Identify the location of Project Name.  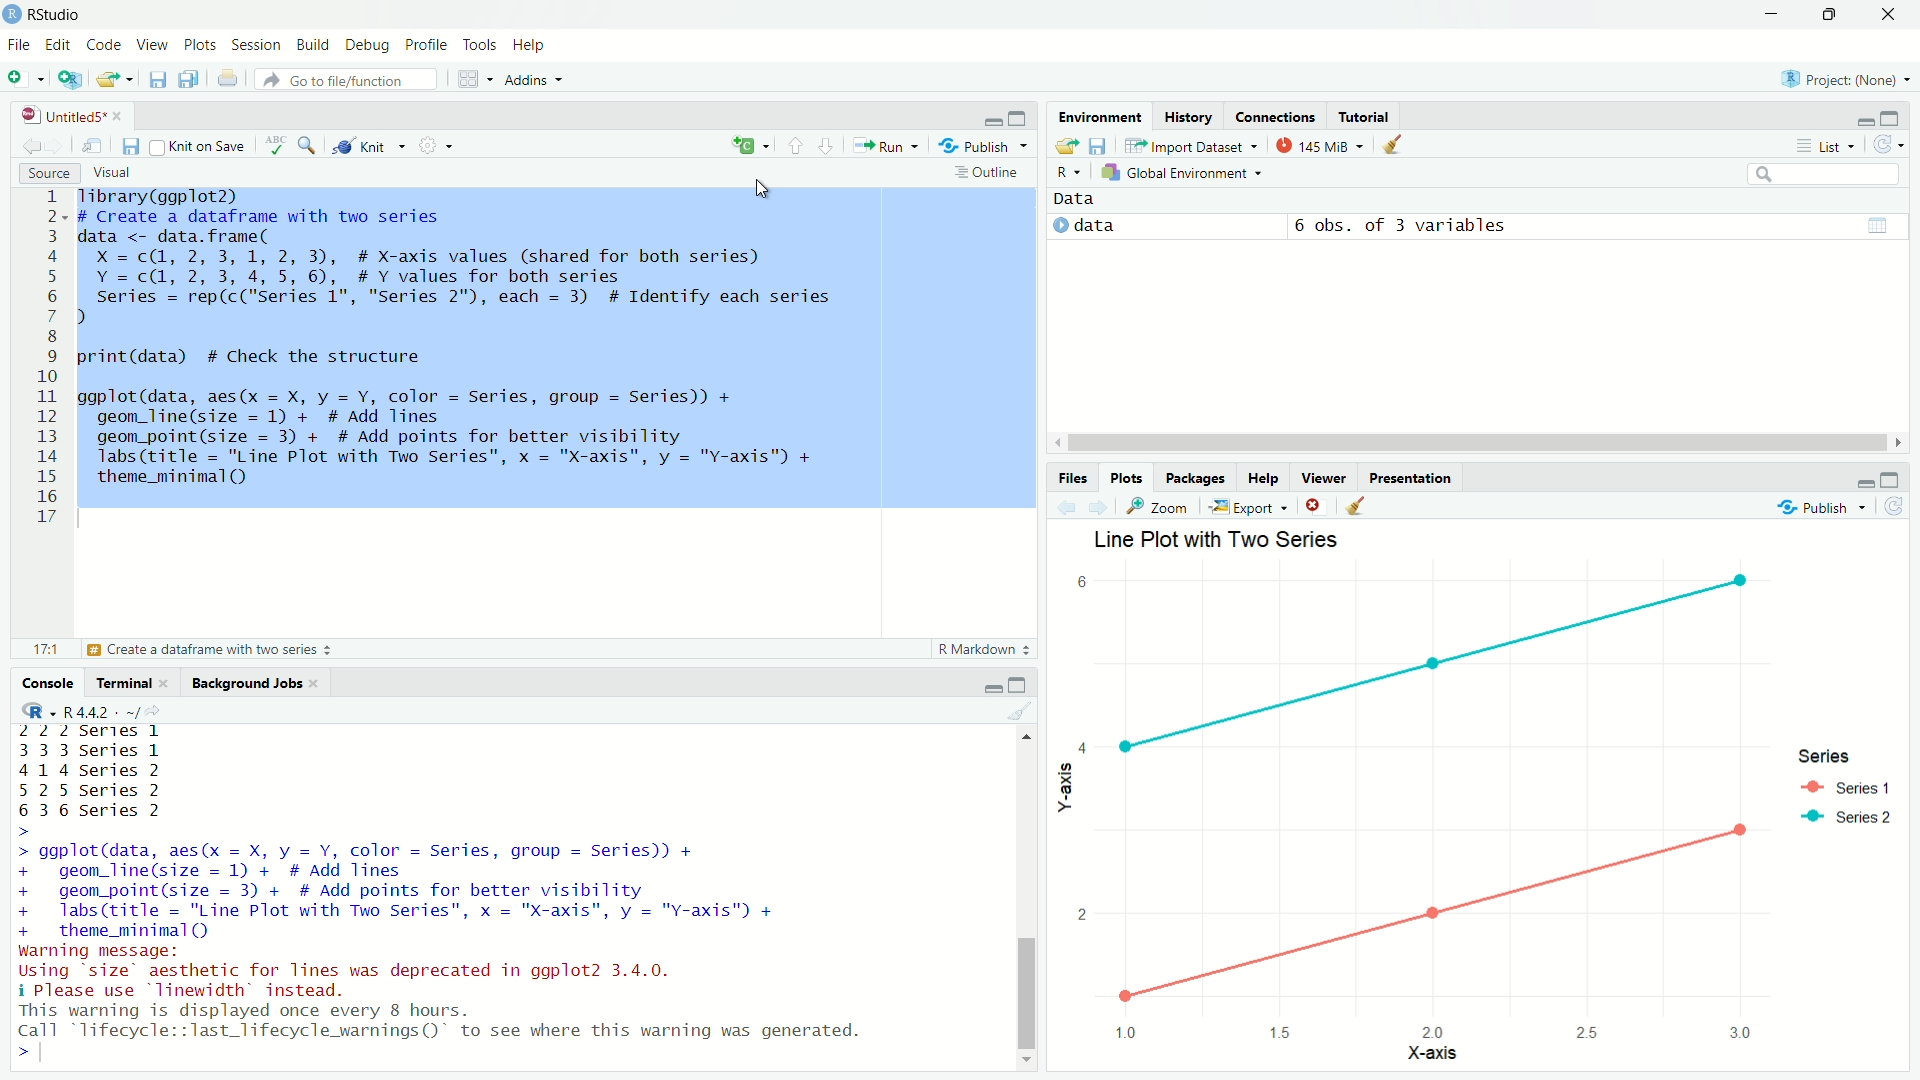
(1844, 82).